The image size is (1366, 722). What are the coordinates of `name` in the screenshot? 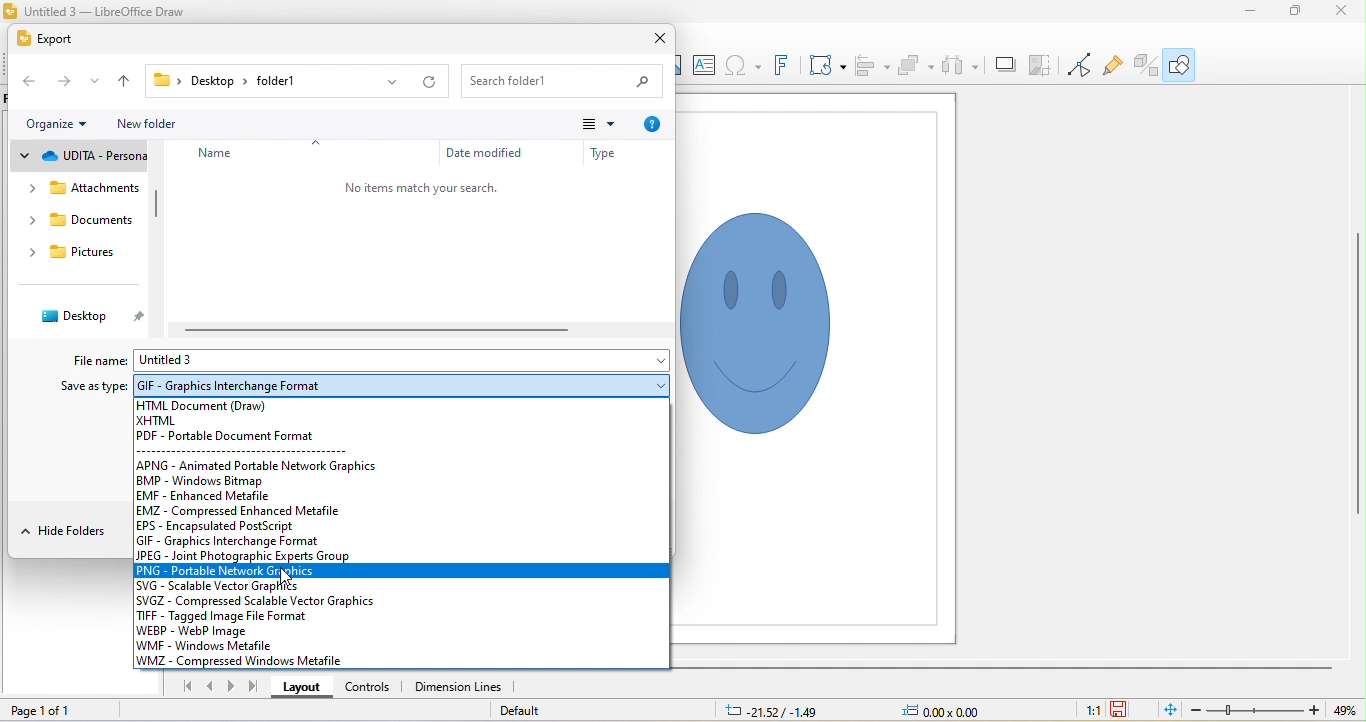 It's located at (219, 156).